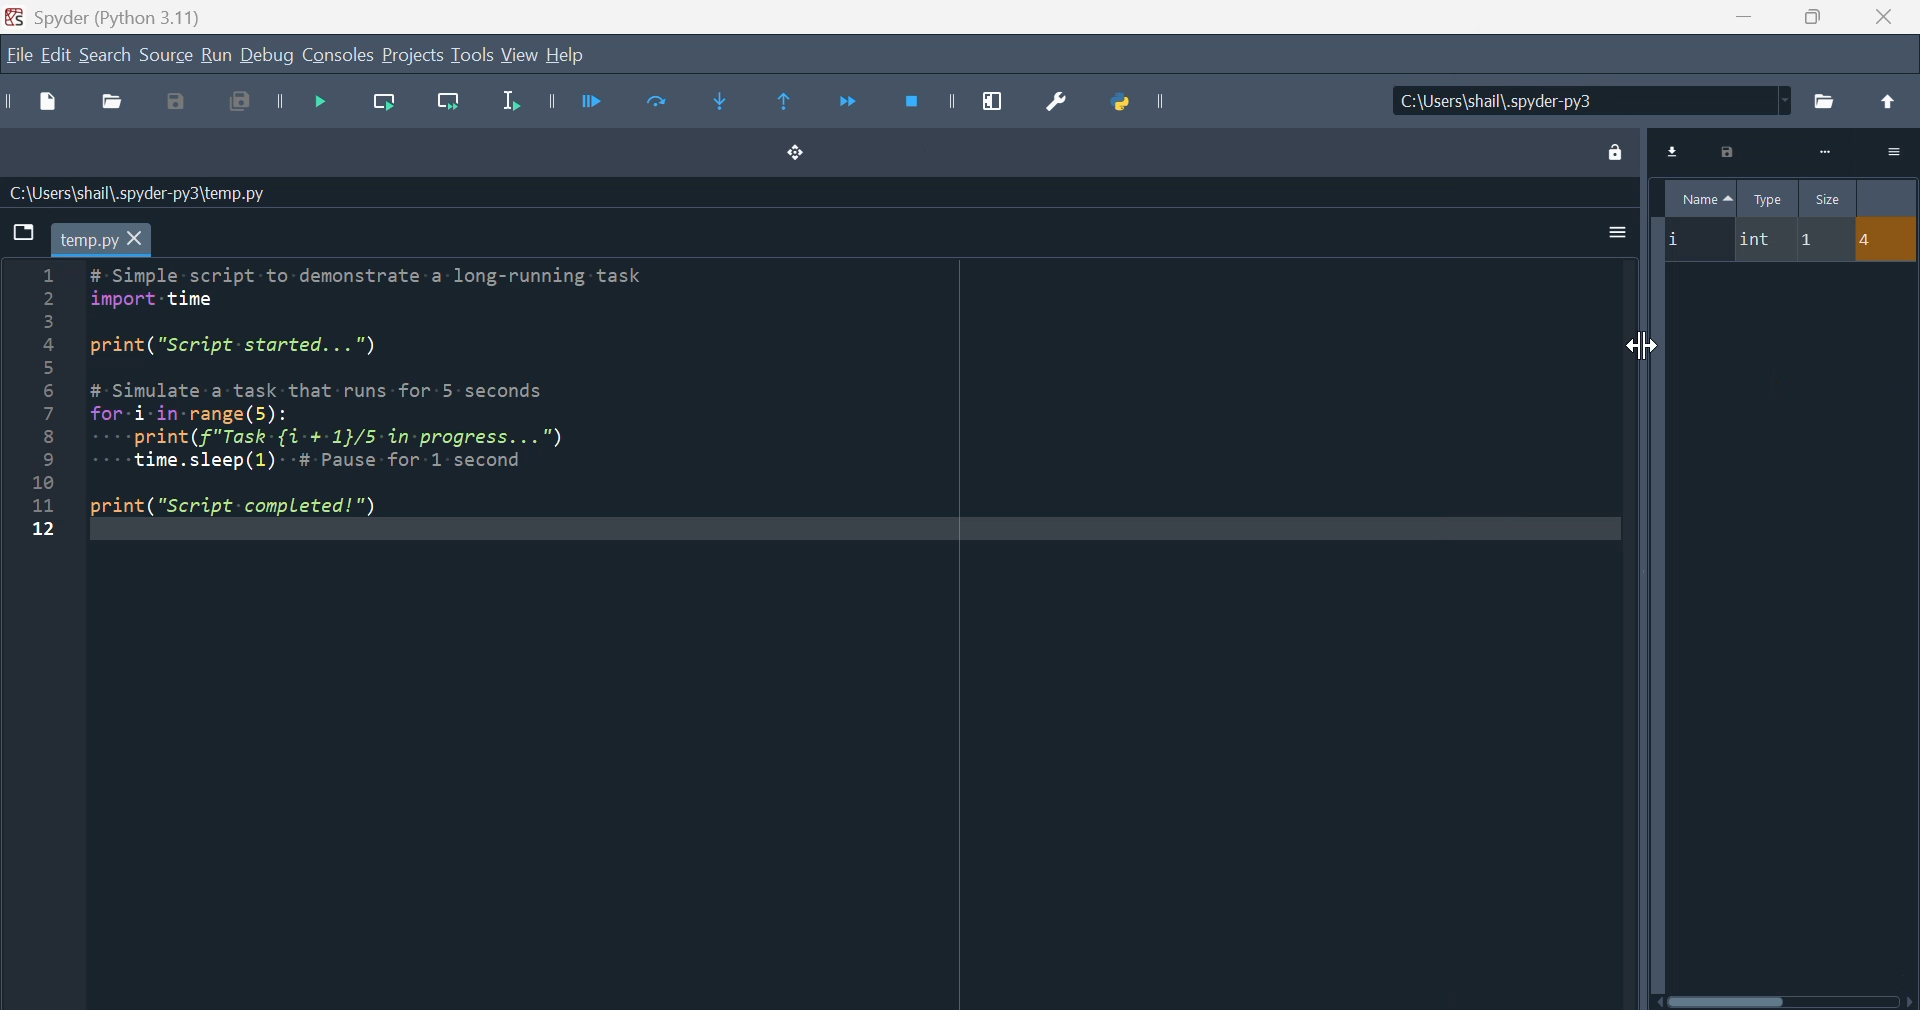  Describe the element at coordinates (1760, 240) in the screenshot. I see `int` at that location.